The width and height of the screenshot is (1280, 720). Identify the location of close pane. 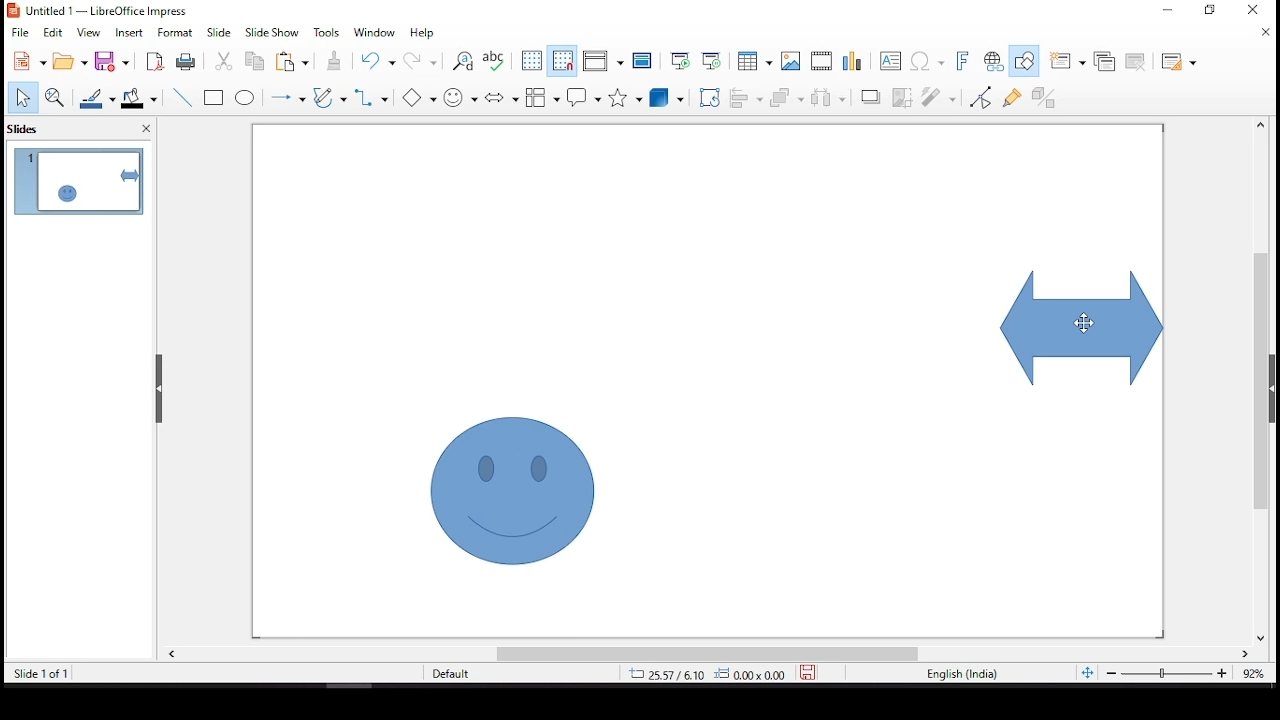
(143, 131).